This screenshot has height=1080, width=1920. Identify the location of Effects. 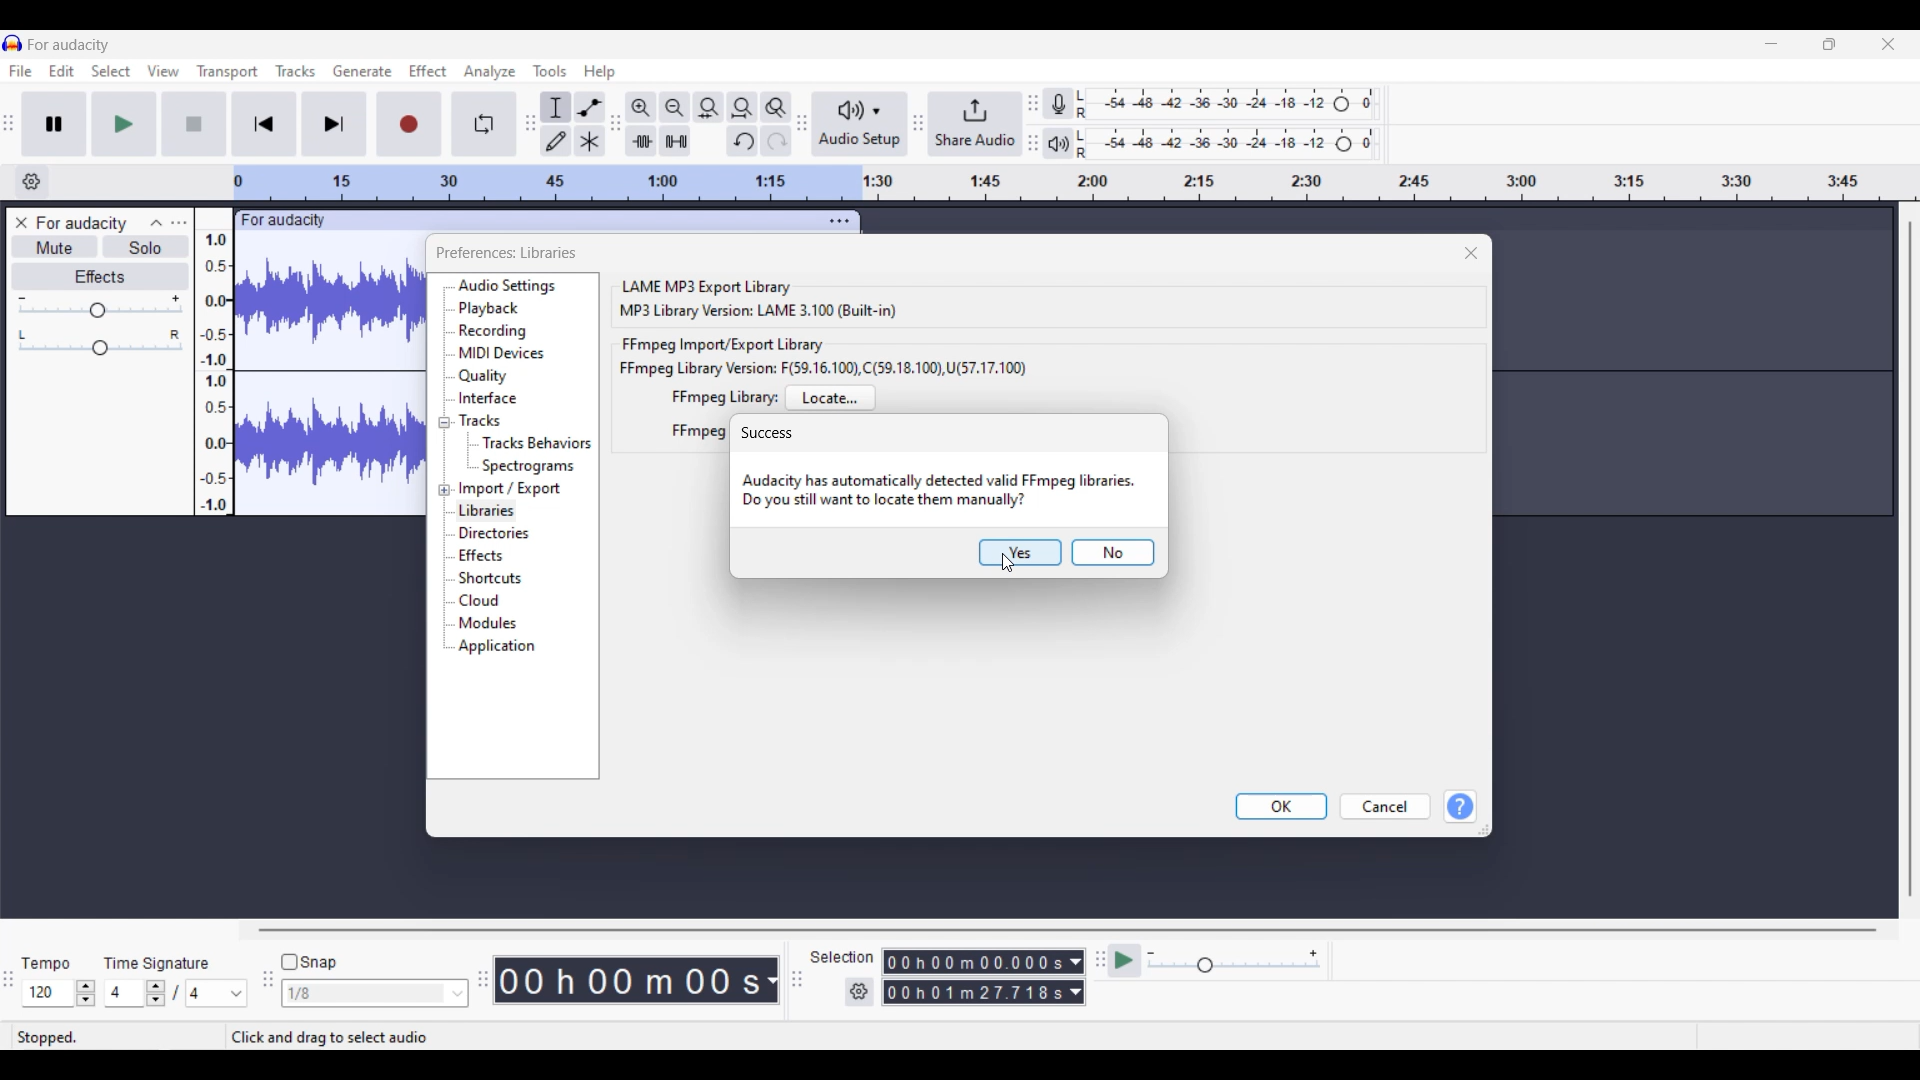
(482, 556).